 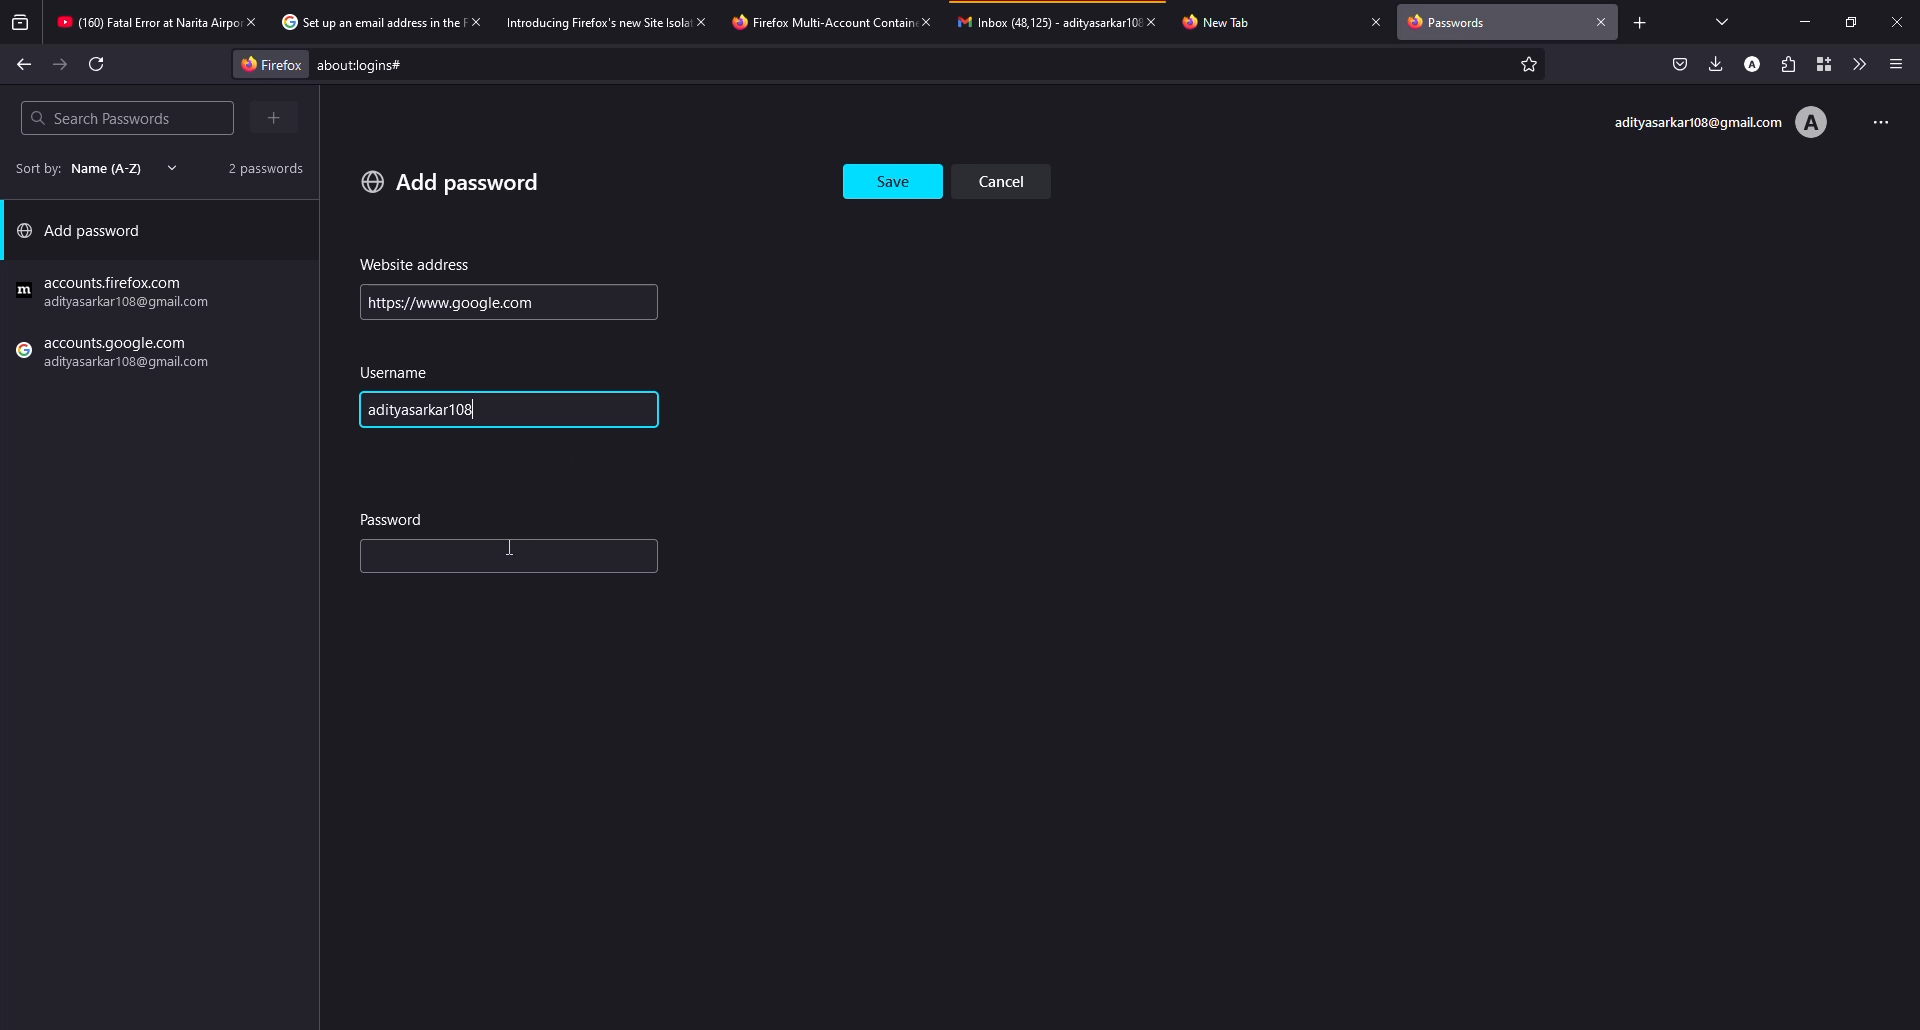 What do you see at coordinates (1376, 21) in the screenshot?
I see `close` at bounding box center [1376, 21].